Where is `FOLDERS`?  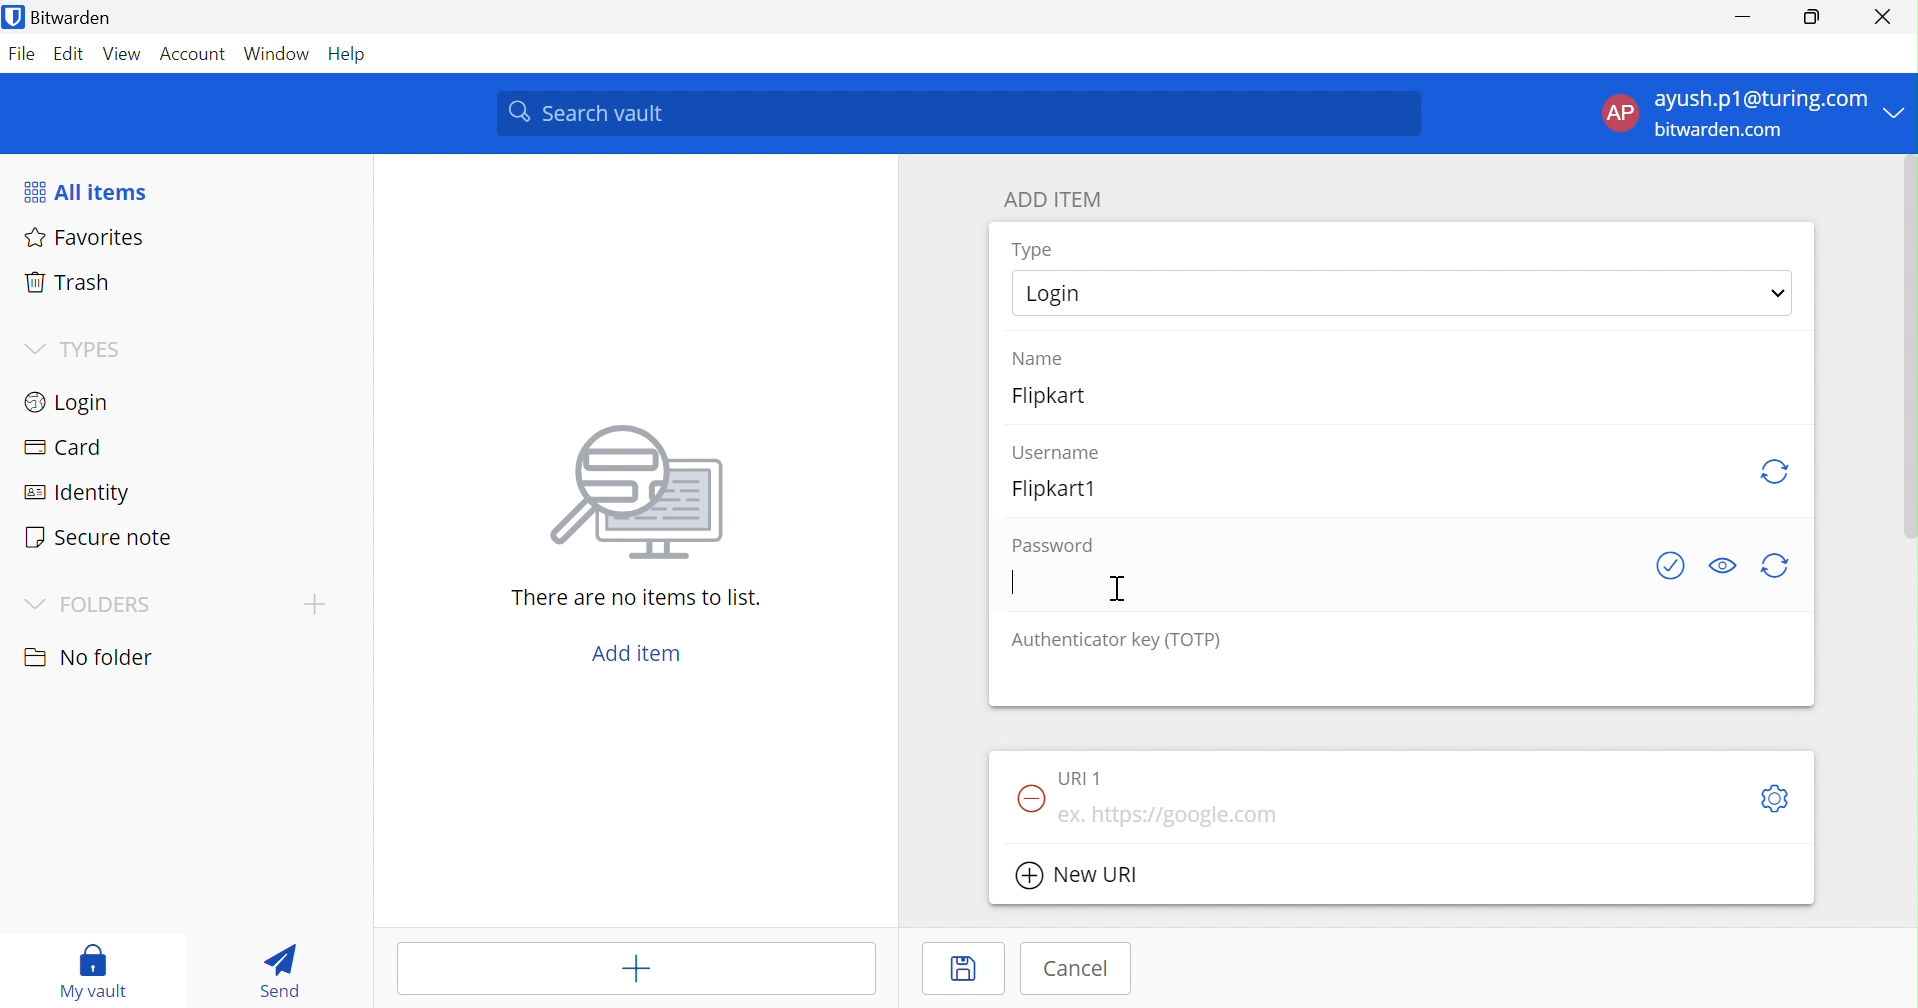
FOLDERS is located at coordinates (107, 606).